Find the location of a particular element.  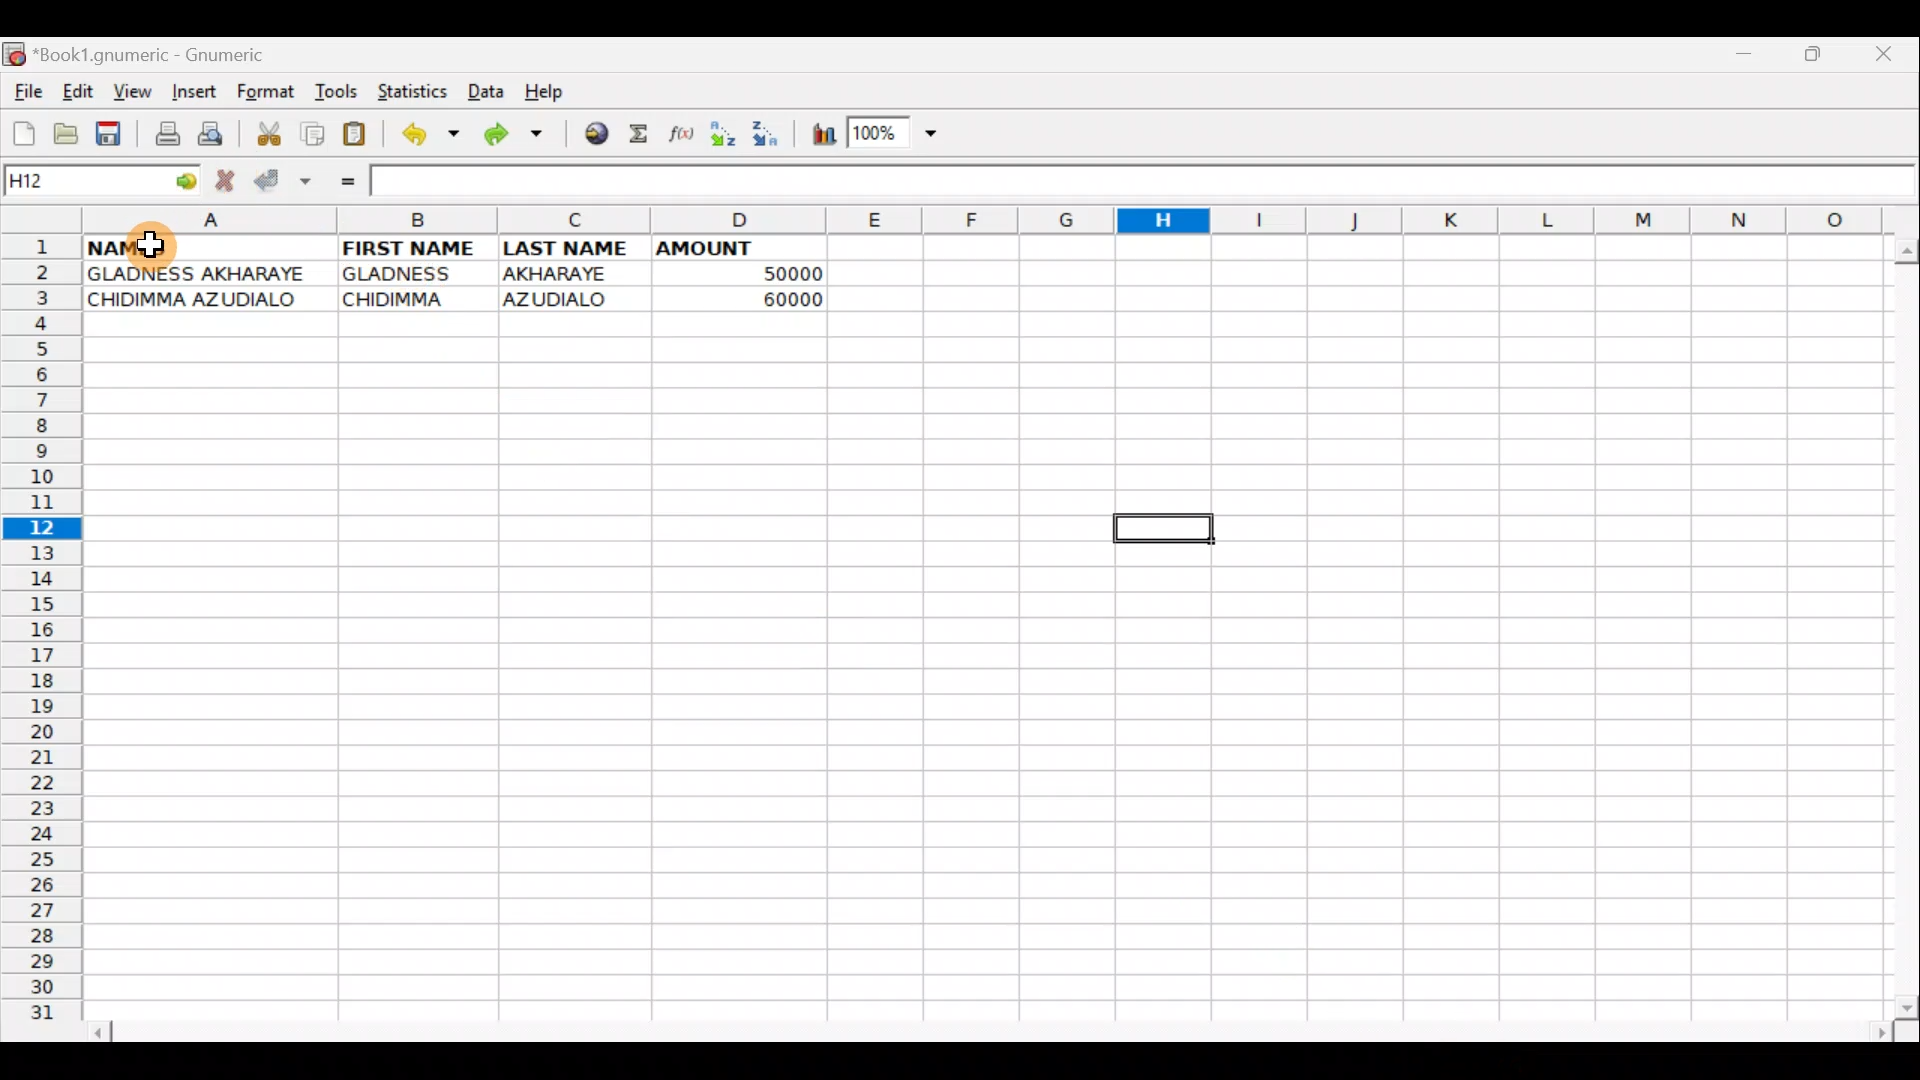

Go to is located at coordinates (179, 183).